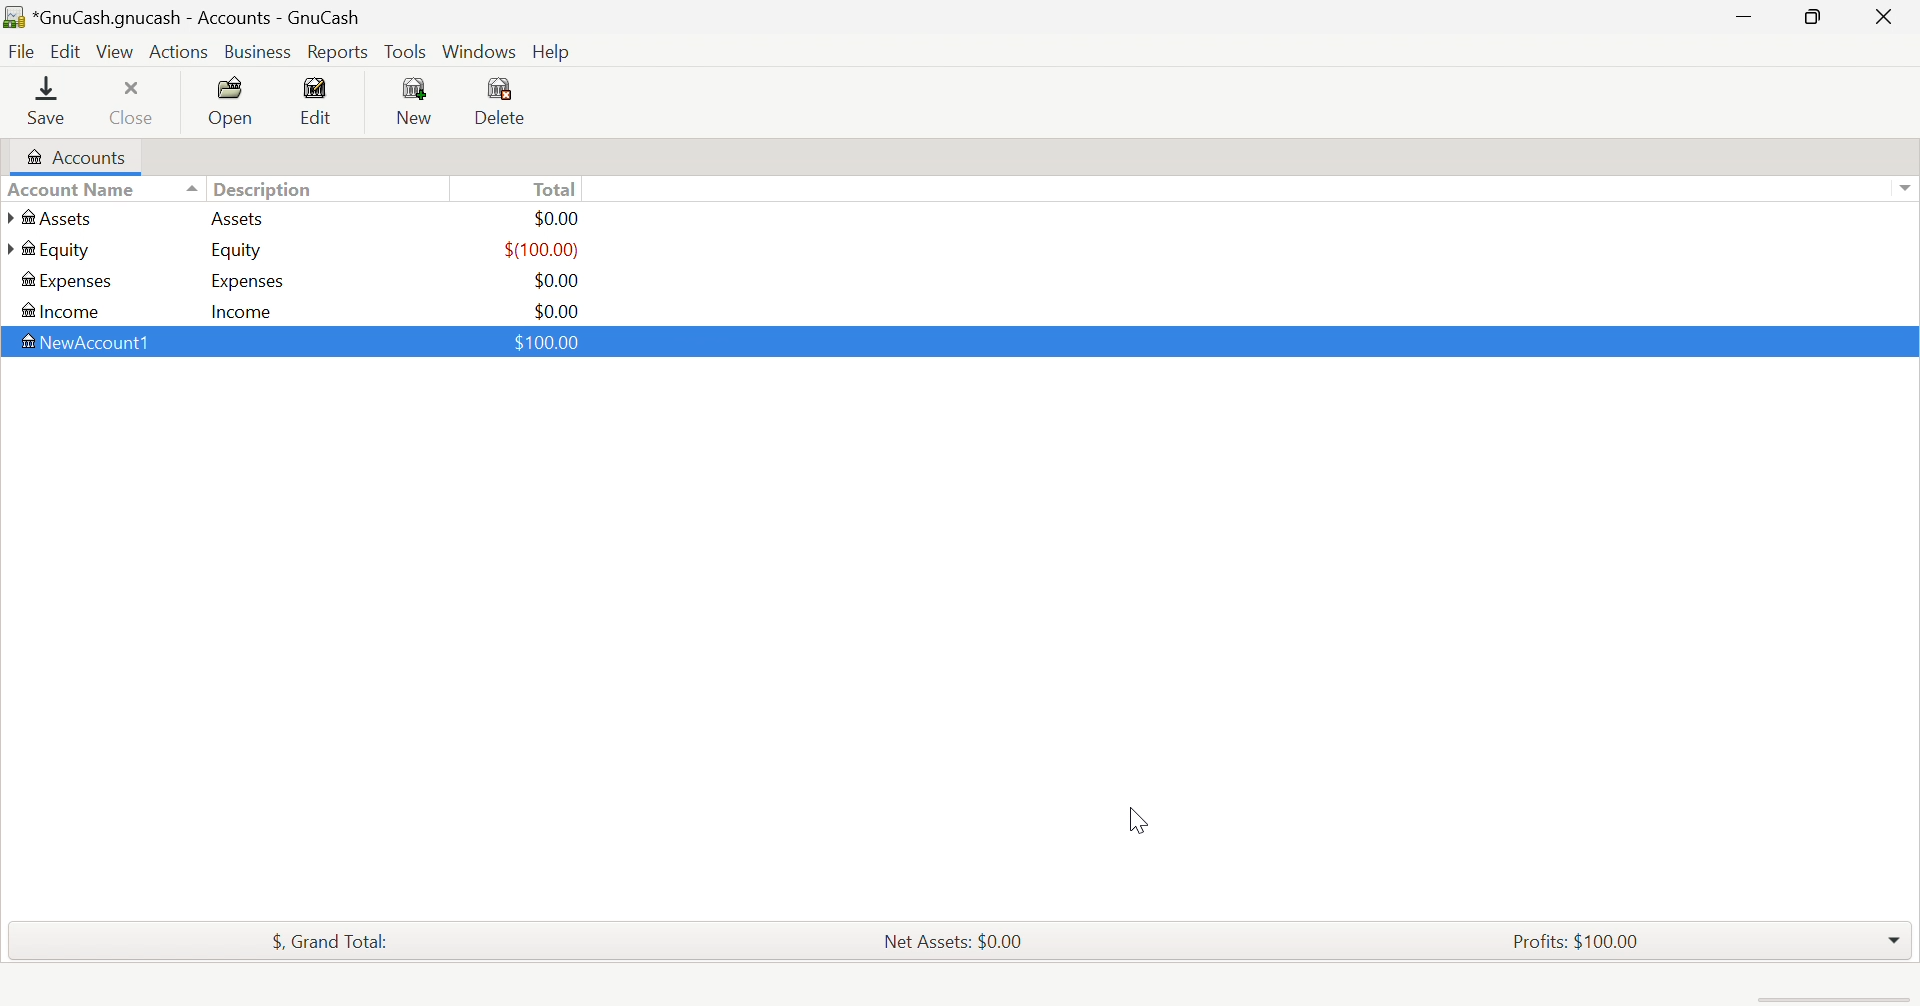 The height and width of the screenshot is (1006, 1920). What do you see at coordinates (78, 155) in the screenshot?
I see `Accounts` at bounding box center [78, 155].